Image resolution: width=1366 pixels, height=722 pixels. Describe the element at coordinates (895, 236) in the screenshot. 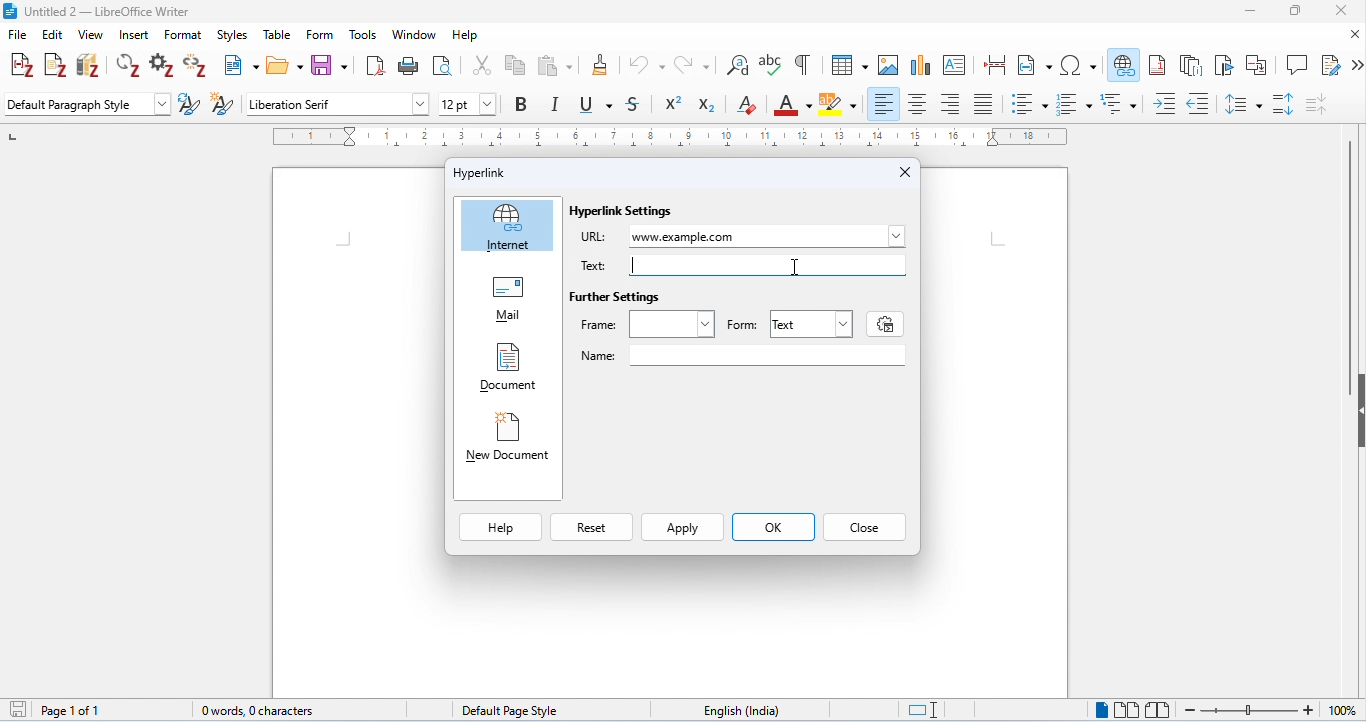

I see `` at that location.